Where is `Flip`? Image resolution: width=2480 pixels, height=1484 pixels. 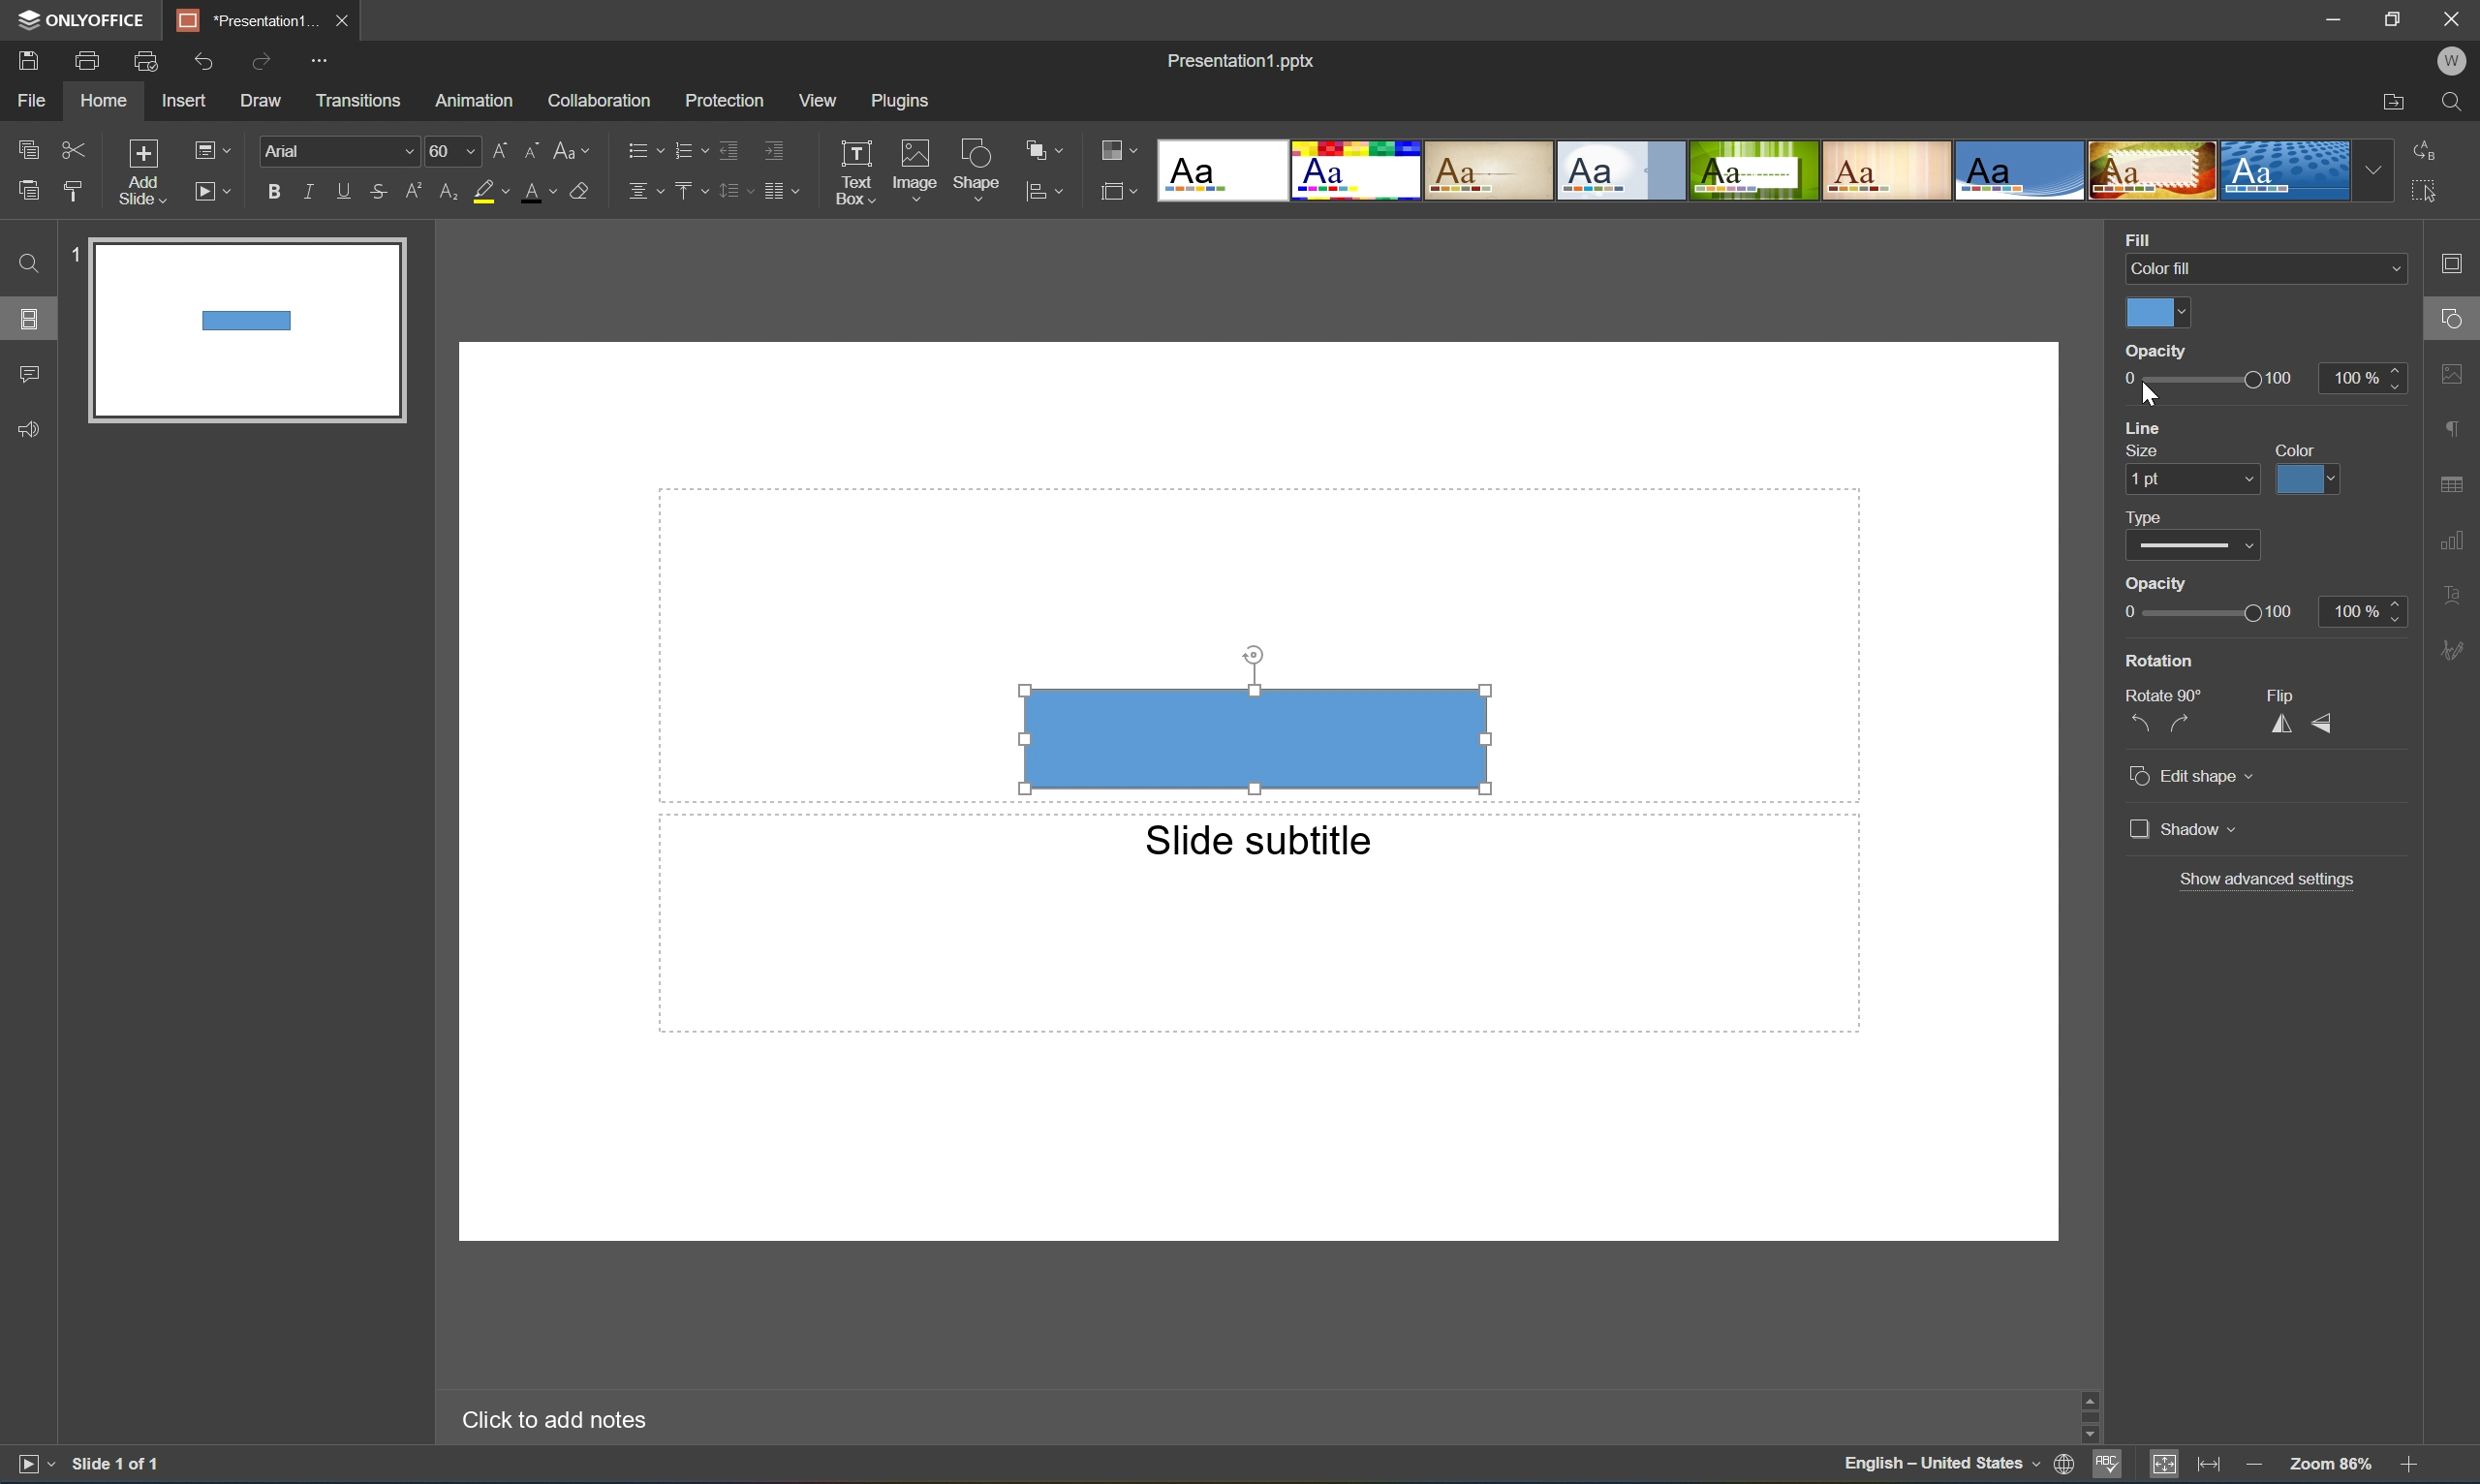 Flip is located at coordinates (2285, 691).